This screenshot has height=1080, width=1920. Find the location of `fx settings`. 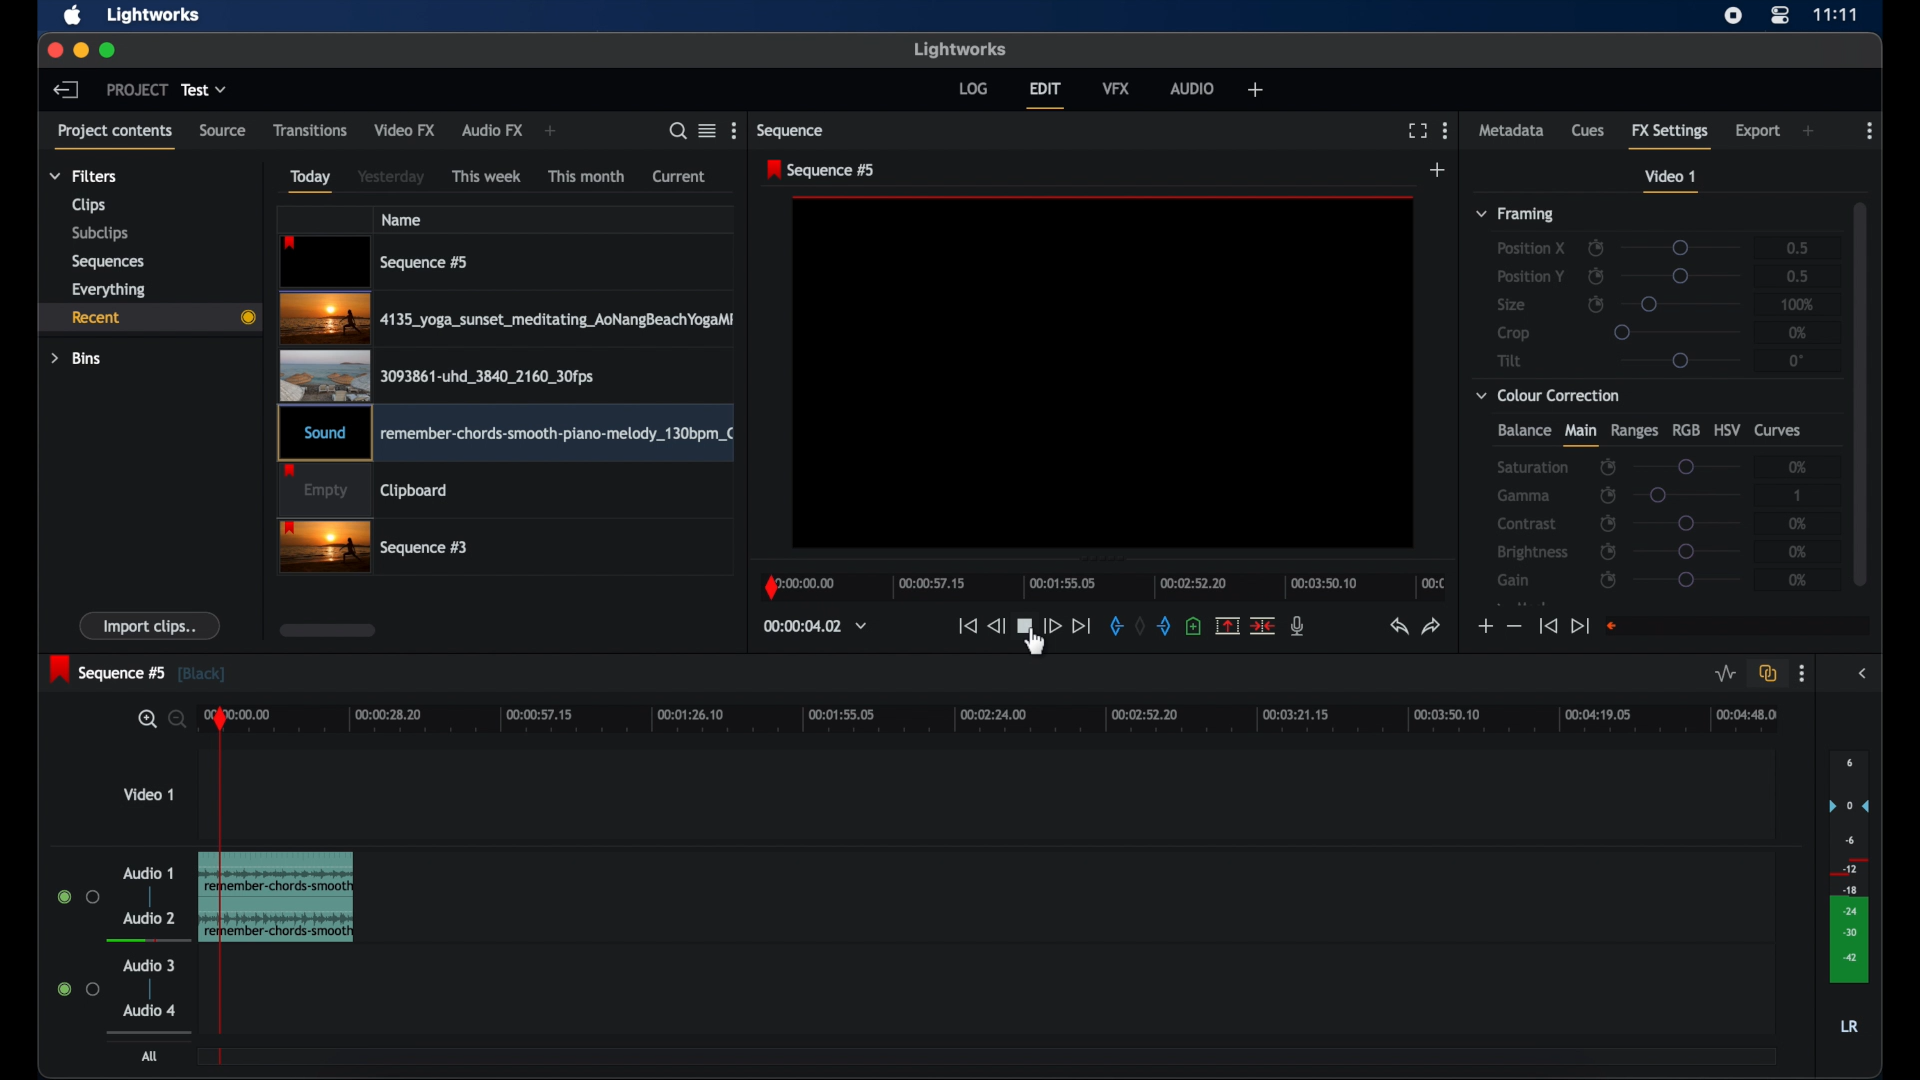

fx settings is located at coordinates (1670, 134).